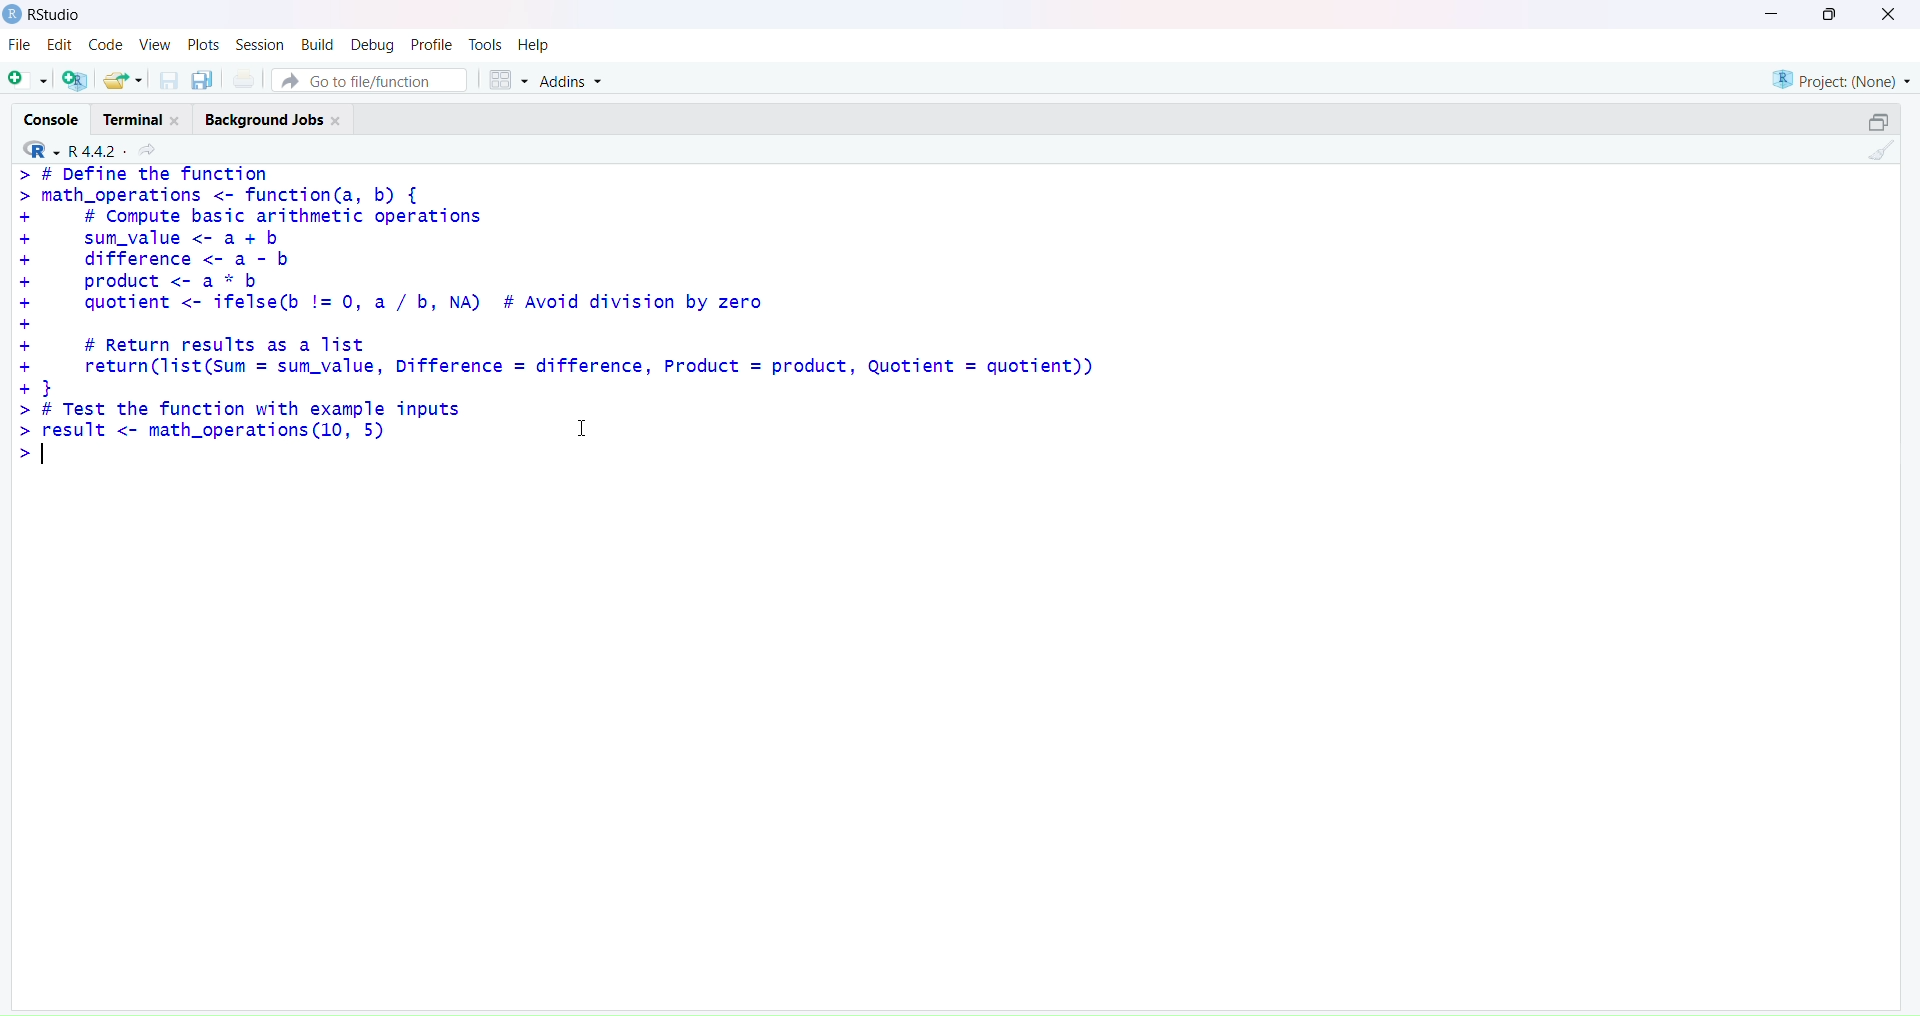  Describe the element at coordinates (1877, 155) in the screenshot. I see `Clear console (Ctrl +L)` at that location.